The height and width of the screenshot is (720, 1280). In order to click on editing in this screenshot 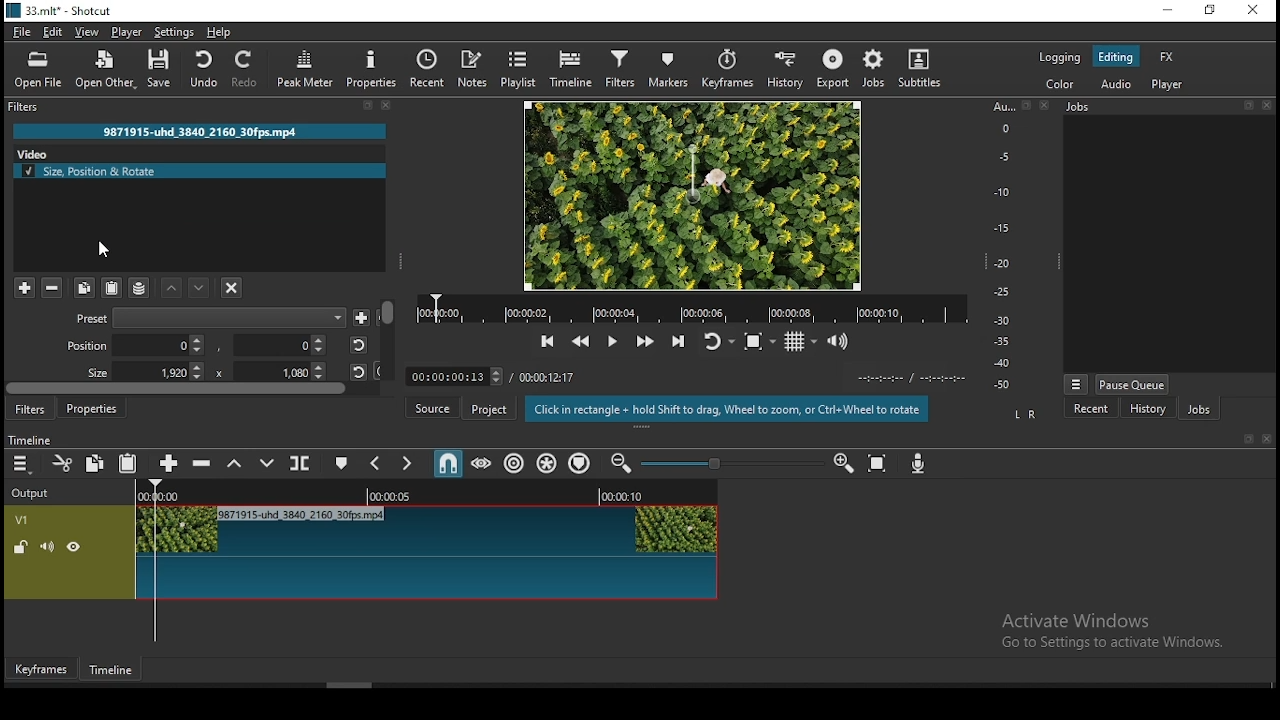, I will do `click(1119, 58)`.